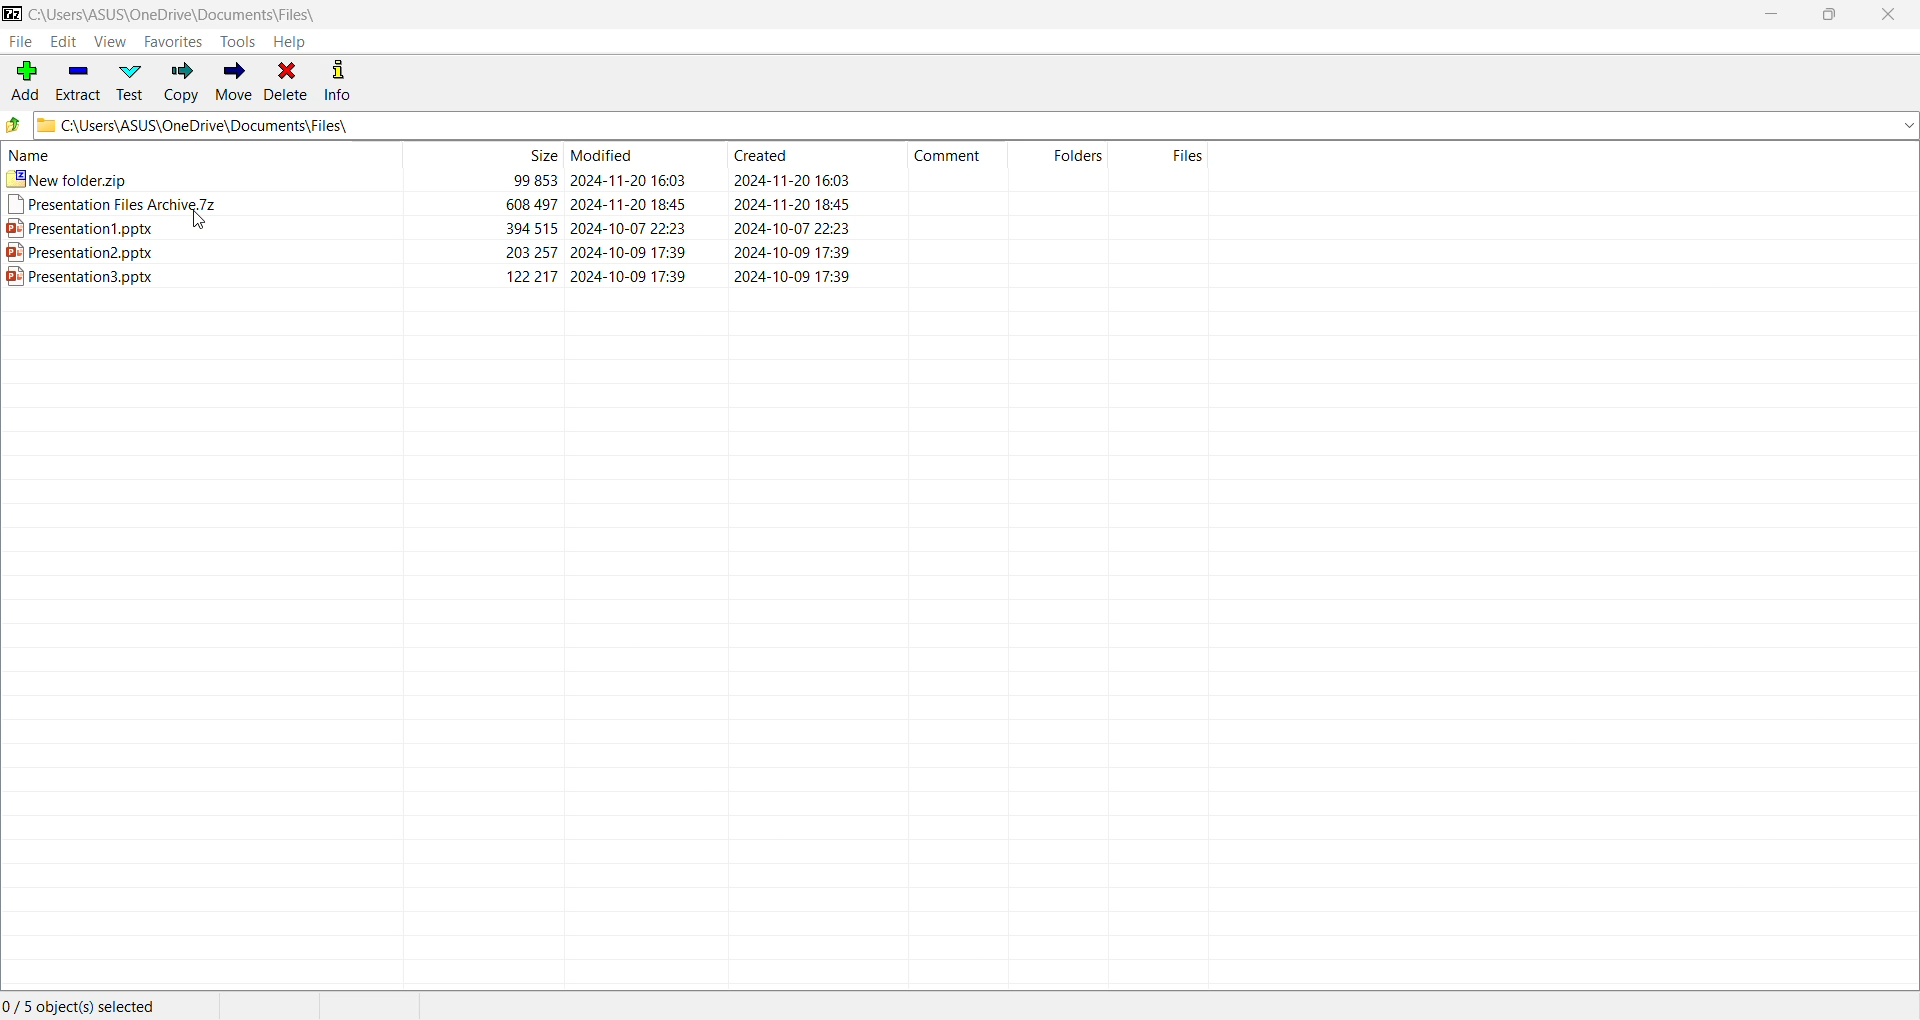  Describe the element at coordinates (340, 82) in the screenshot. I see `Info` at that location.